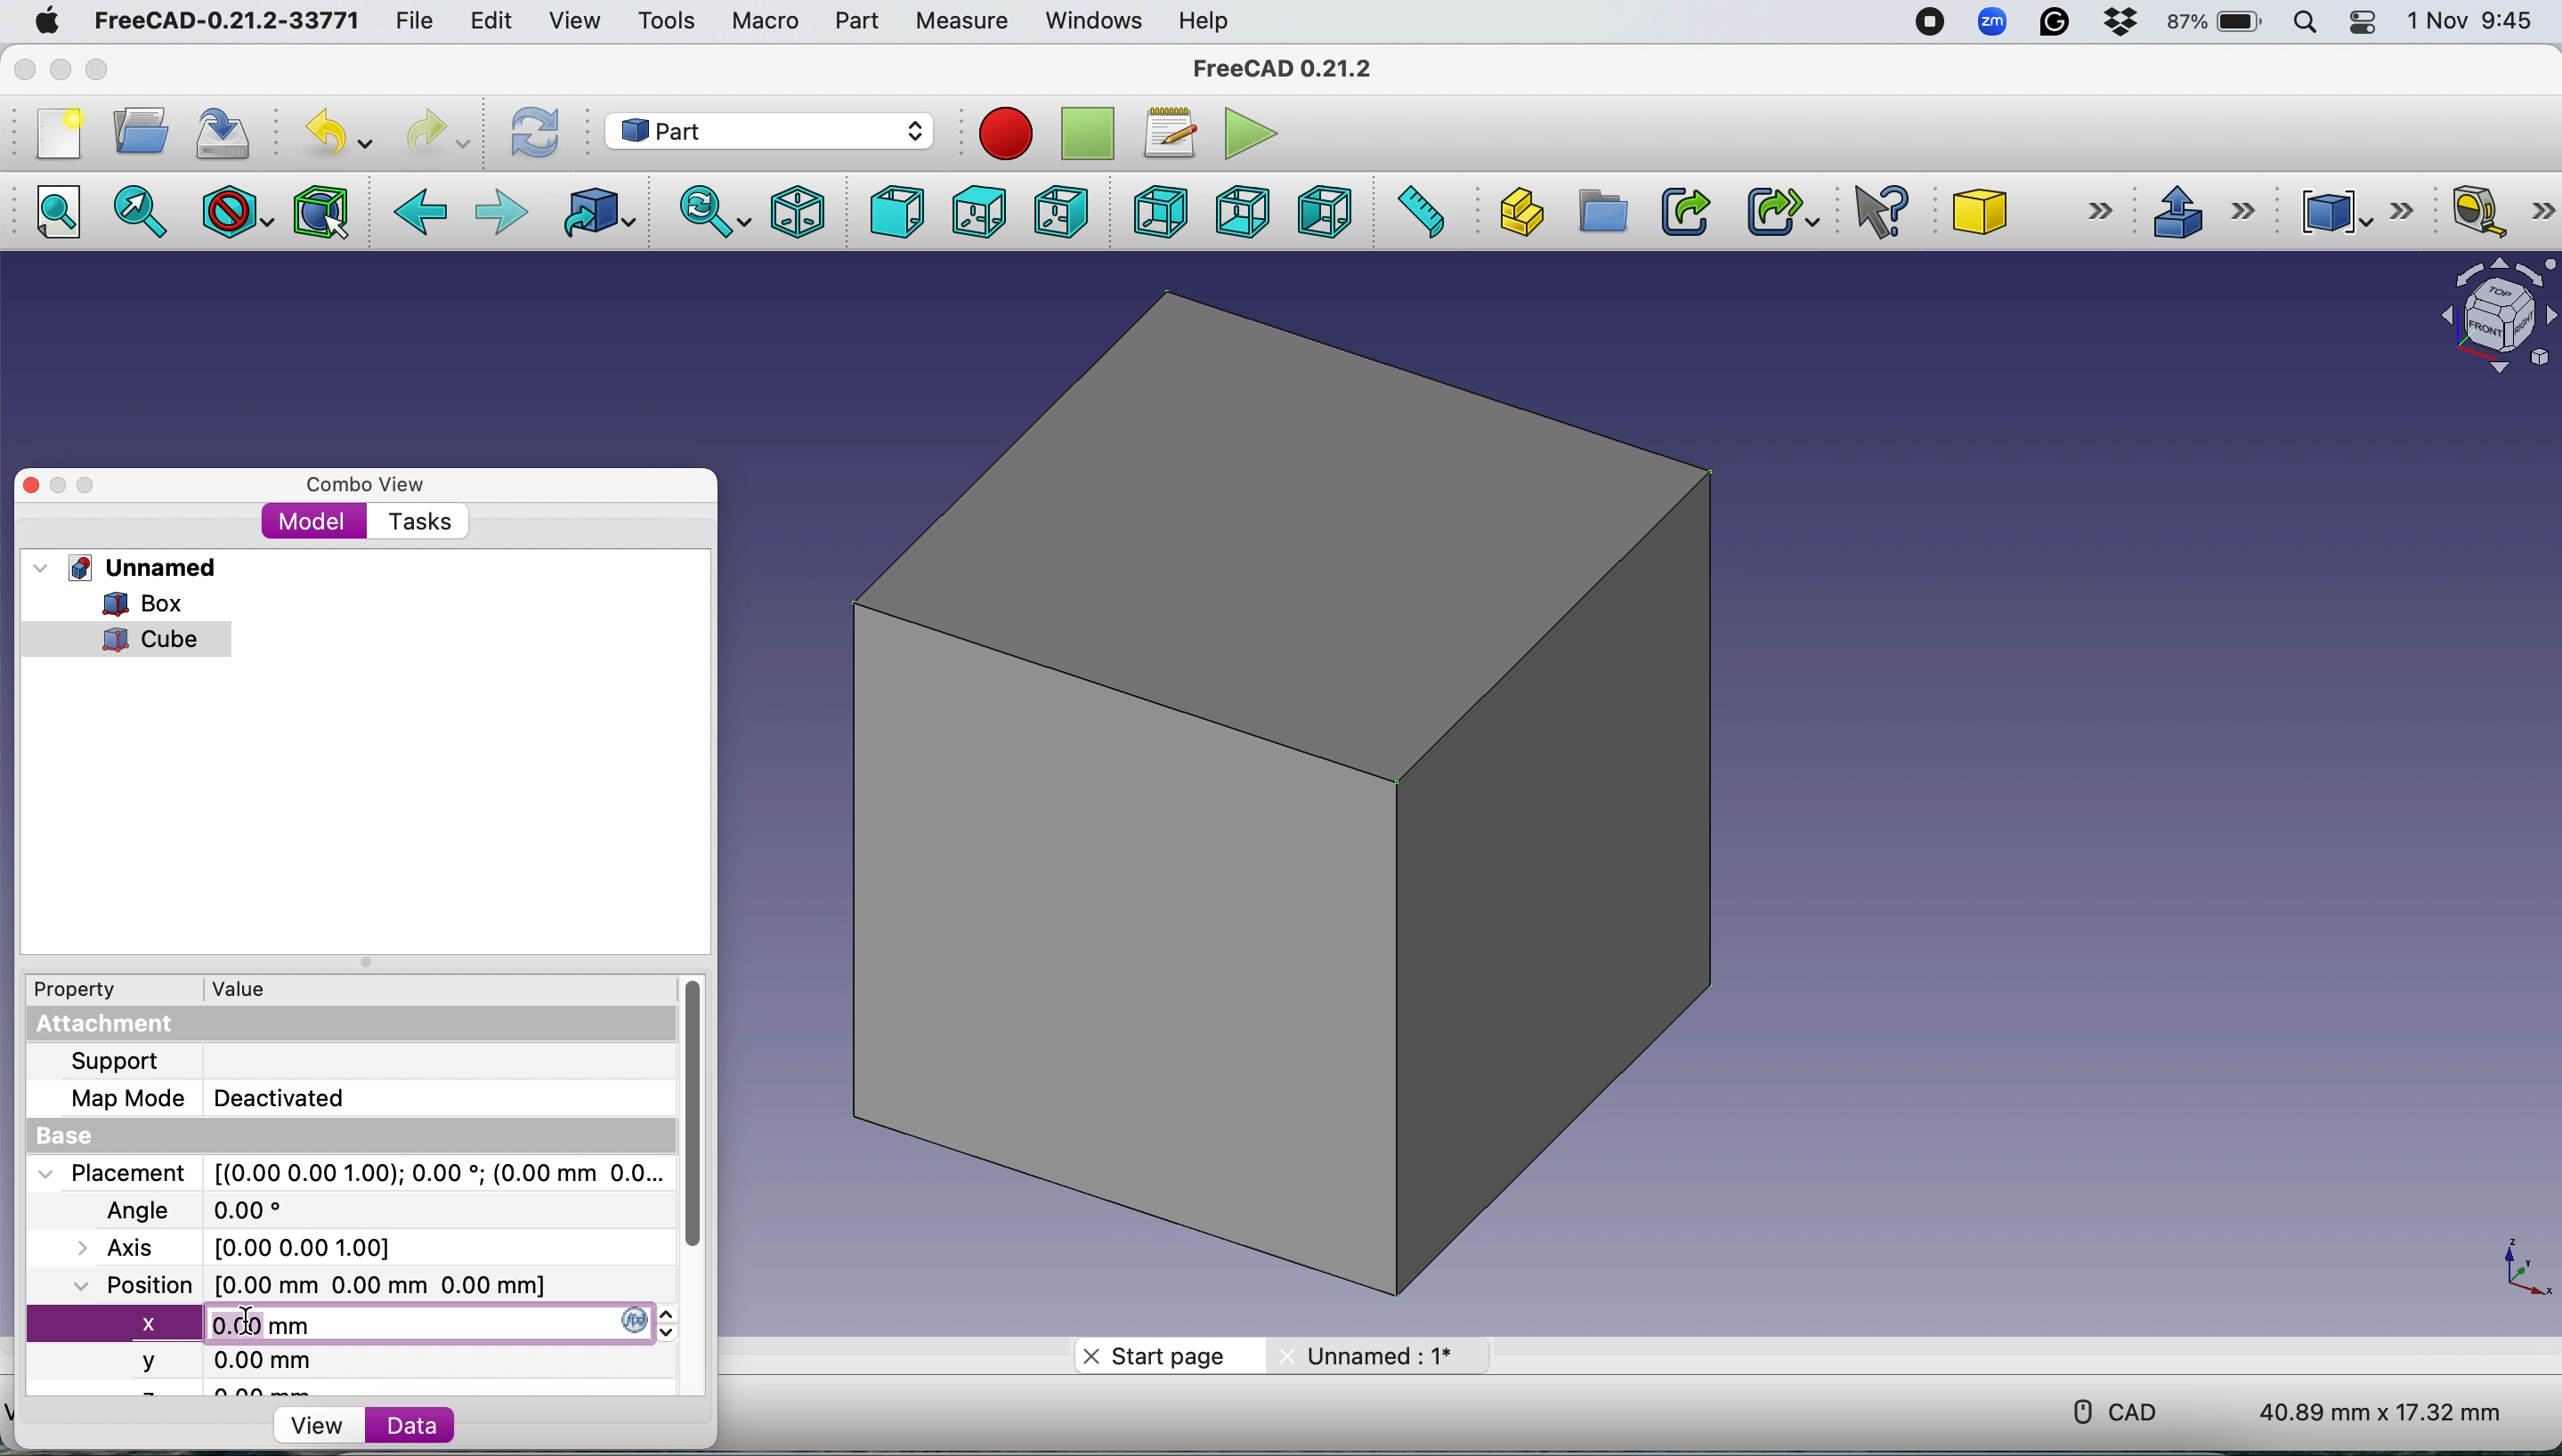  I want to click on screen recorder, so click(1927, 23).